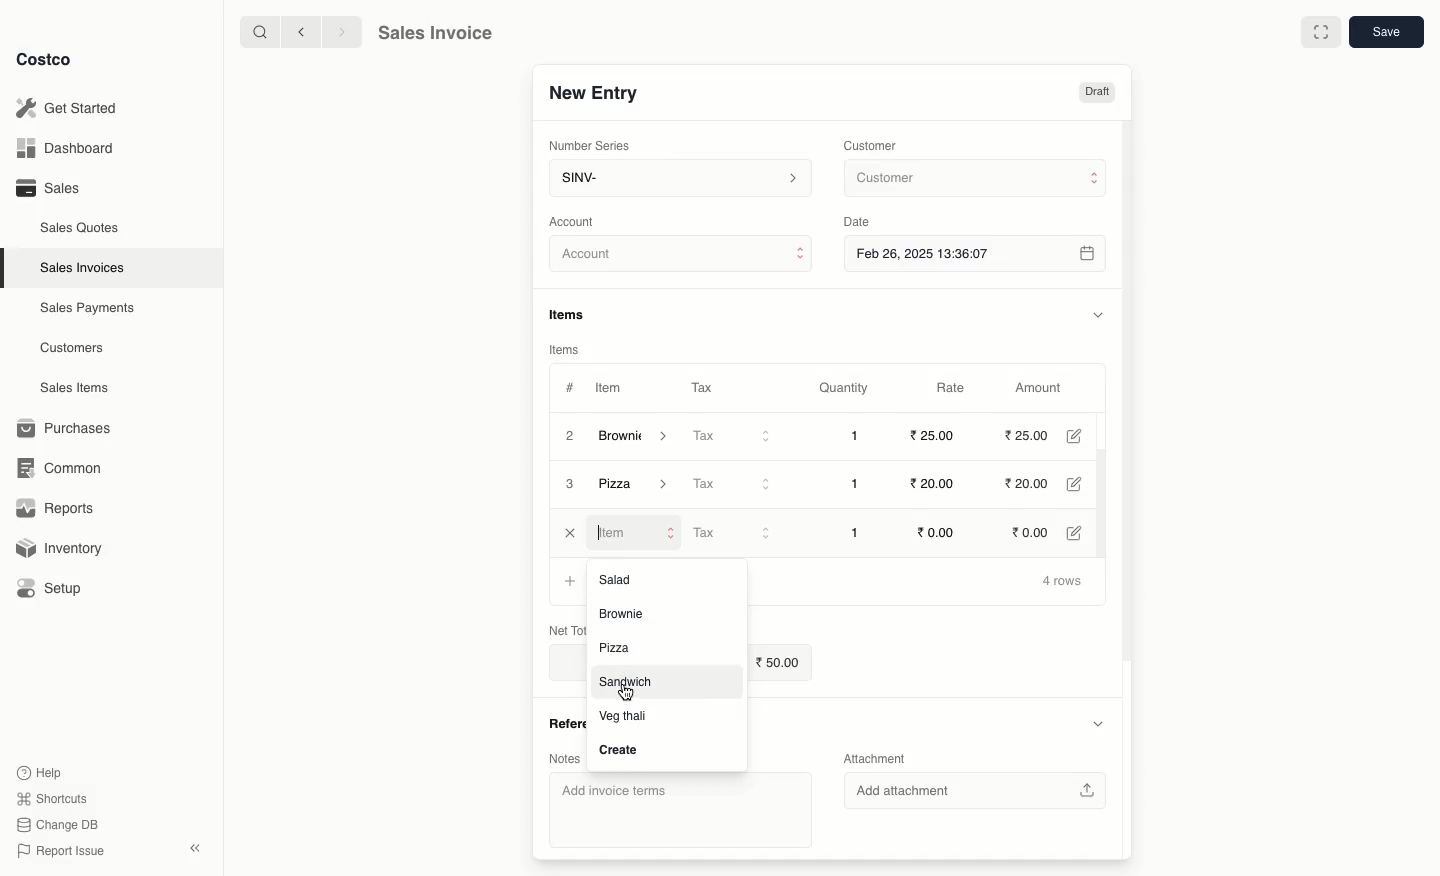 Image resolution: width=1440 pixels, height=876 pixels. Describe the element at coordinates (1097, 724) in the screenshot. I see `Hide` at that location.